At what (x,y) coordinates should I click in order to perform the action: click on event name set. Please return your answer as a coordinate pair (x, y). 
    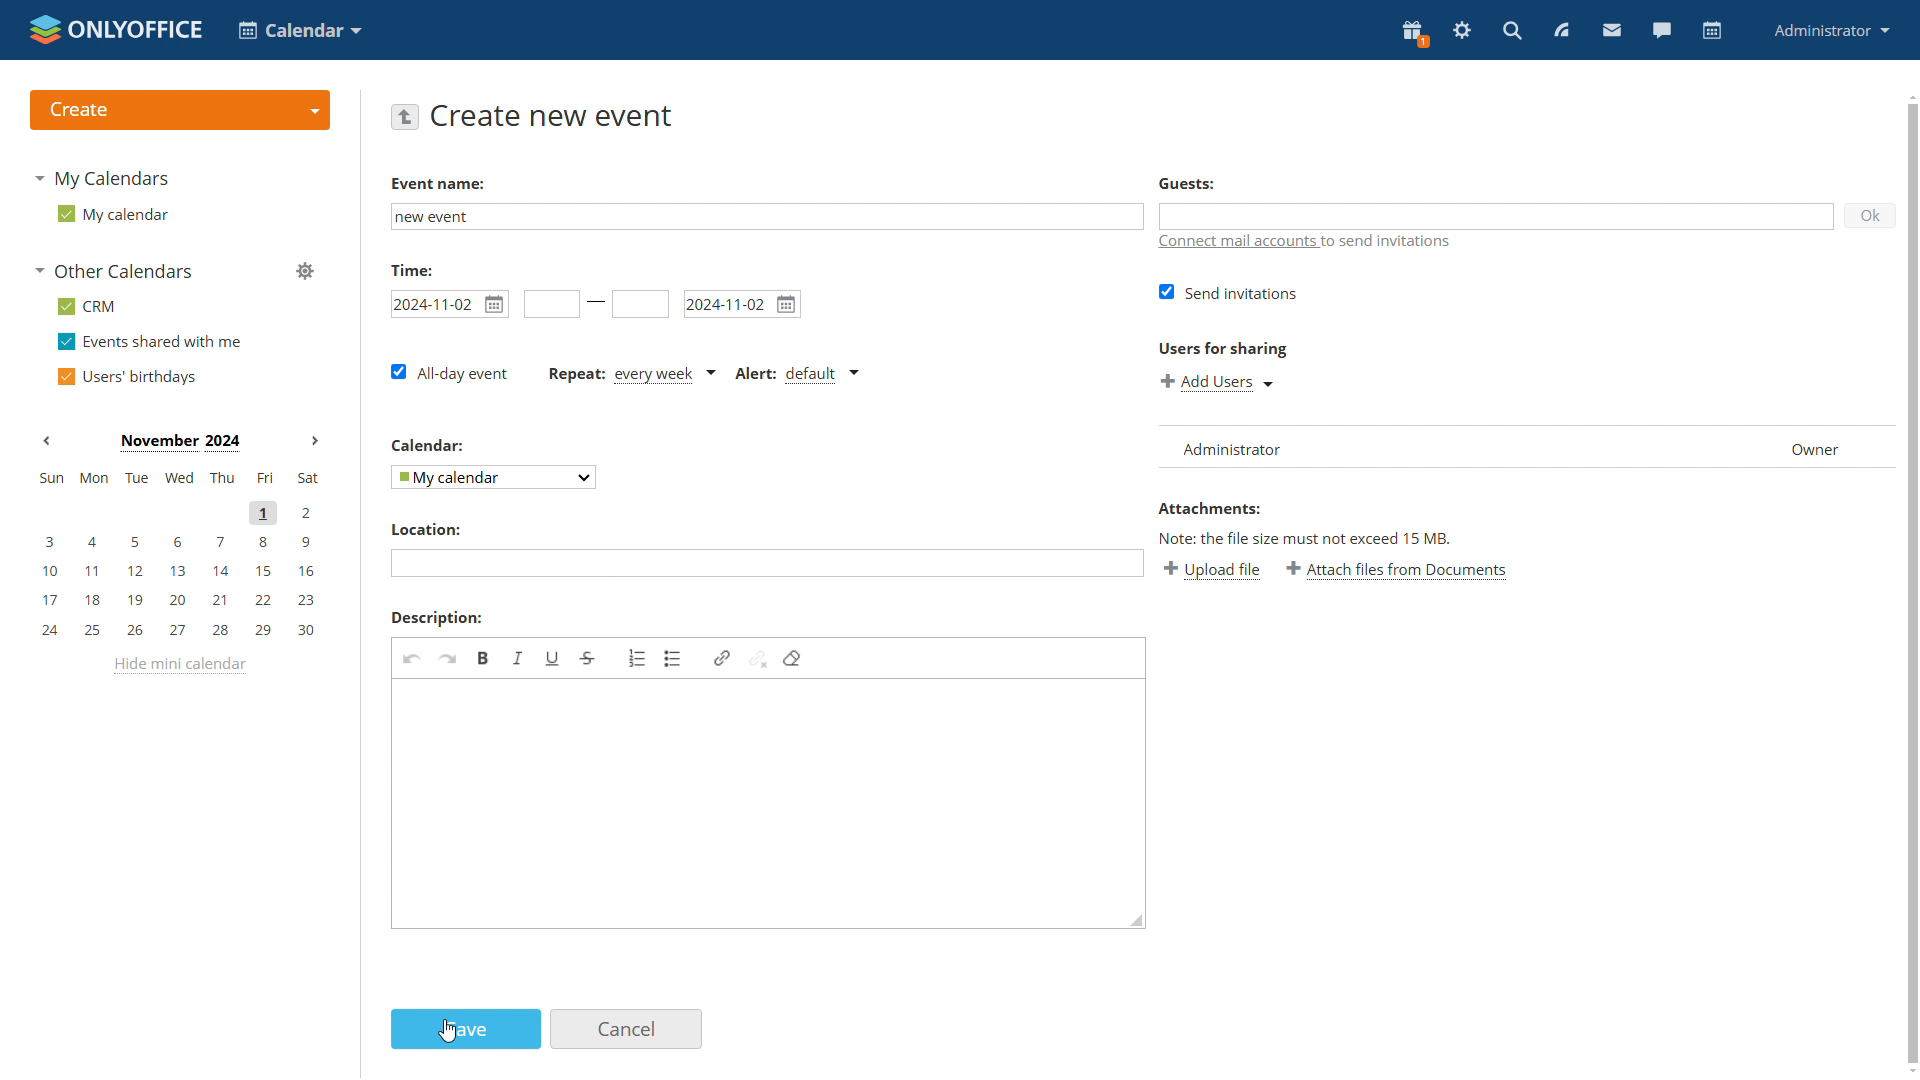
    Looking at the image, I should click on (440, 217).